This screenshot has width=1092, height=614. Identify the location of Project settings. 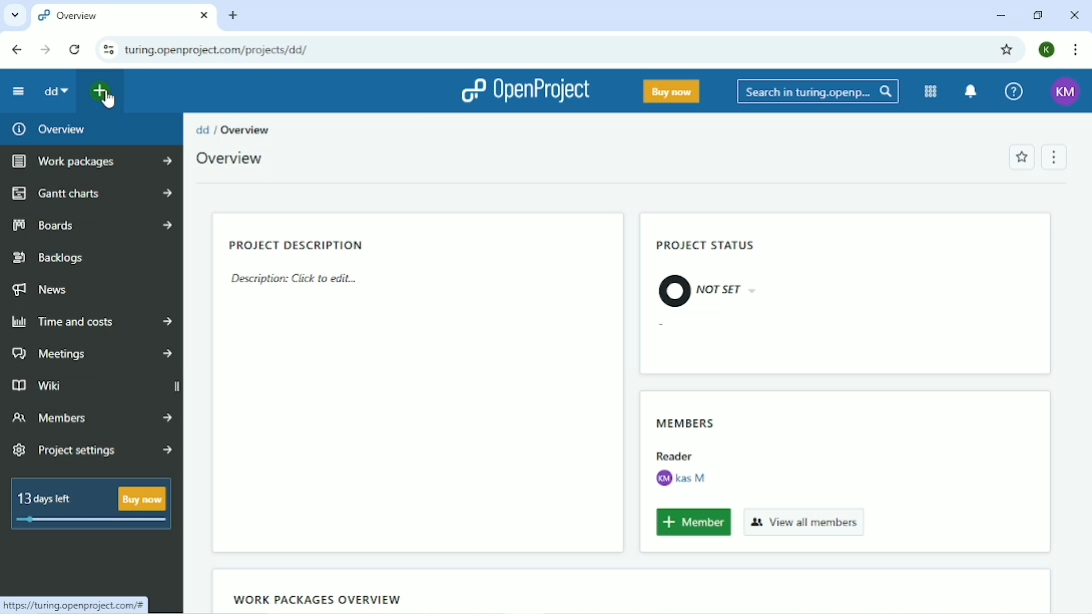
(94, 451).